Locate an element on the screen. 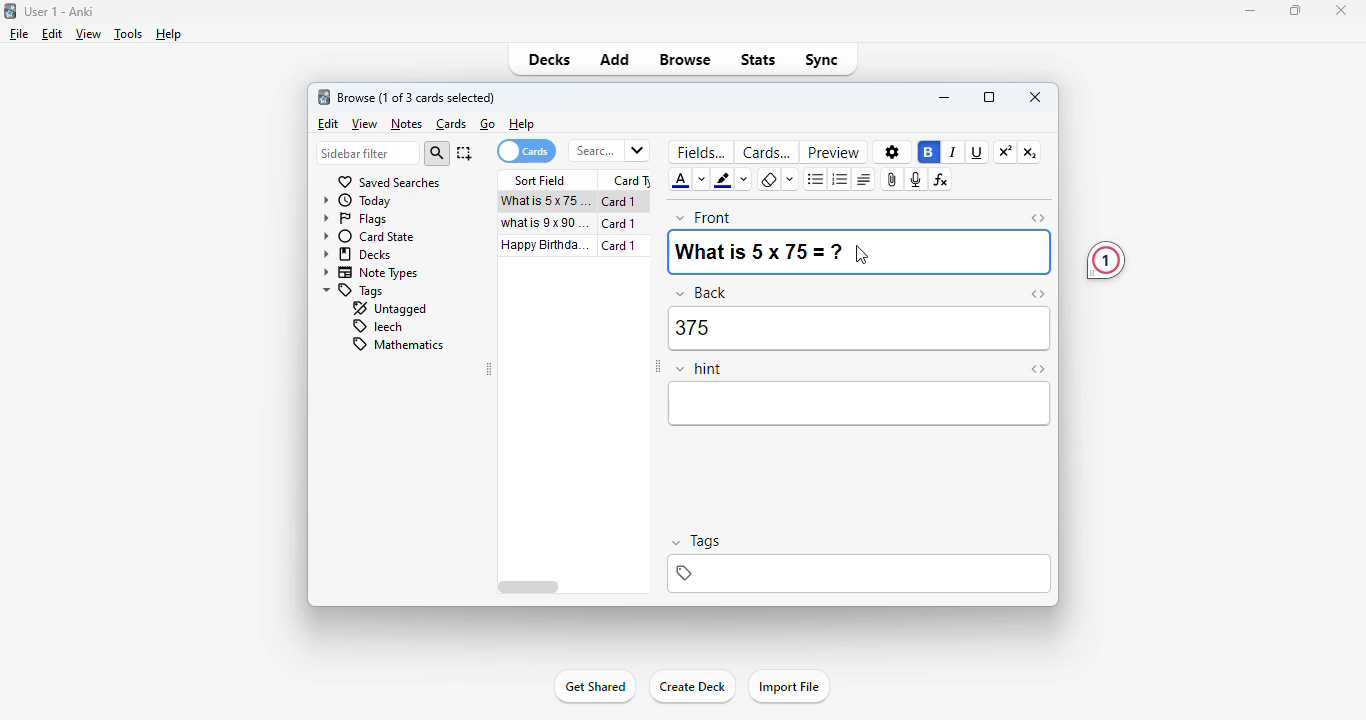 This screenshot has height=720, width=1366. decks is located at coordinates (356, 254).